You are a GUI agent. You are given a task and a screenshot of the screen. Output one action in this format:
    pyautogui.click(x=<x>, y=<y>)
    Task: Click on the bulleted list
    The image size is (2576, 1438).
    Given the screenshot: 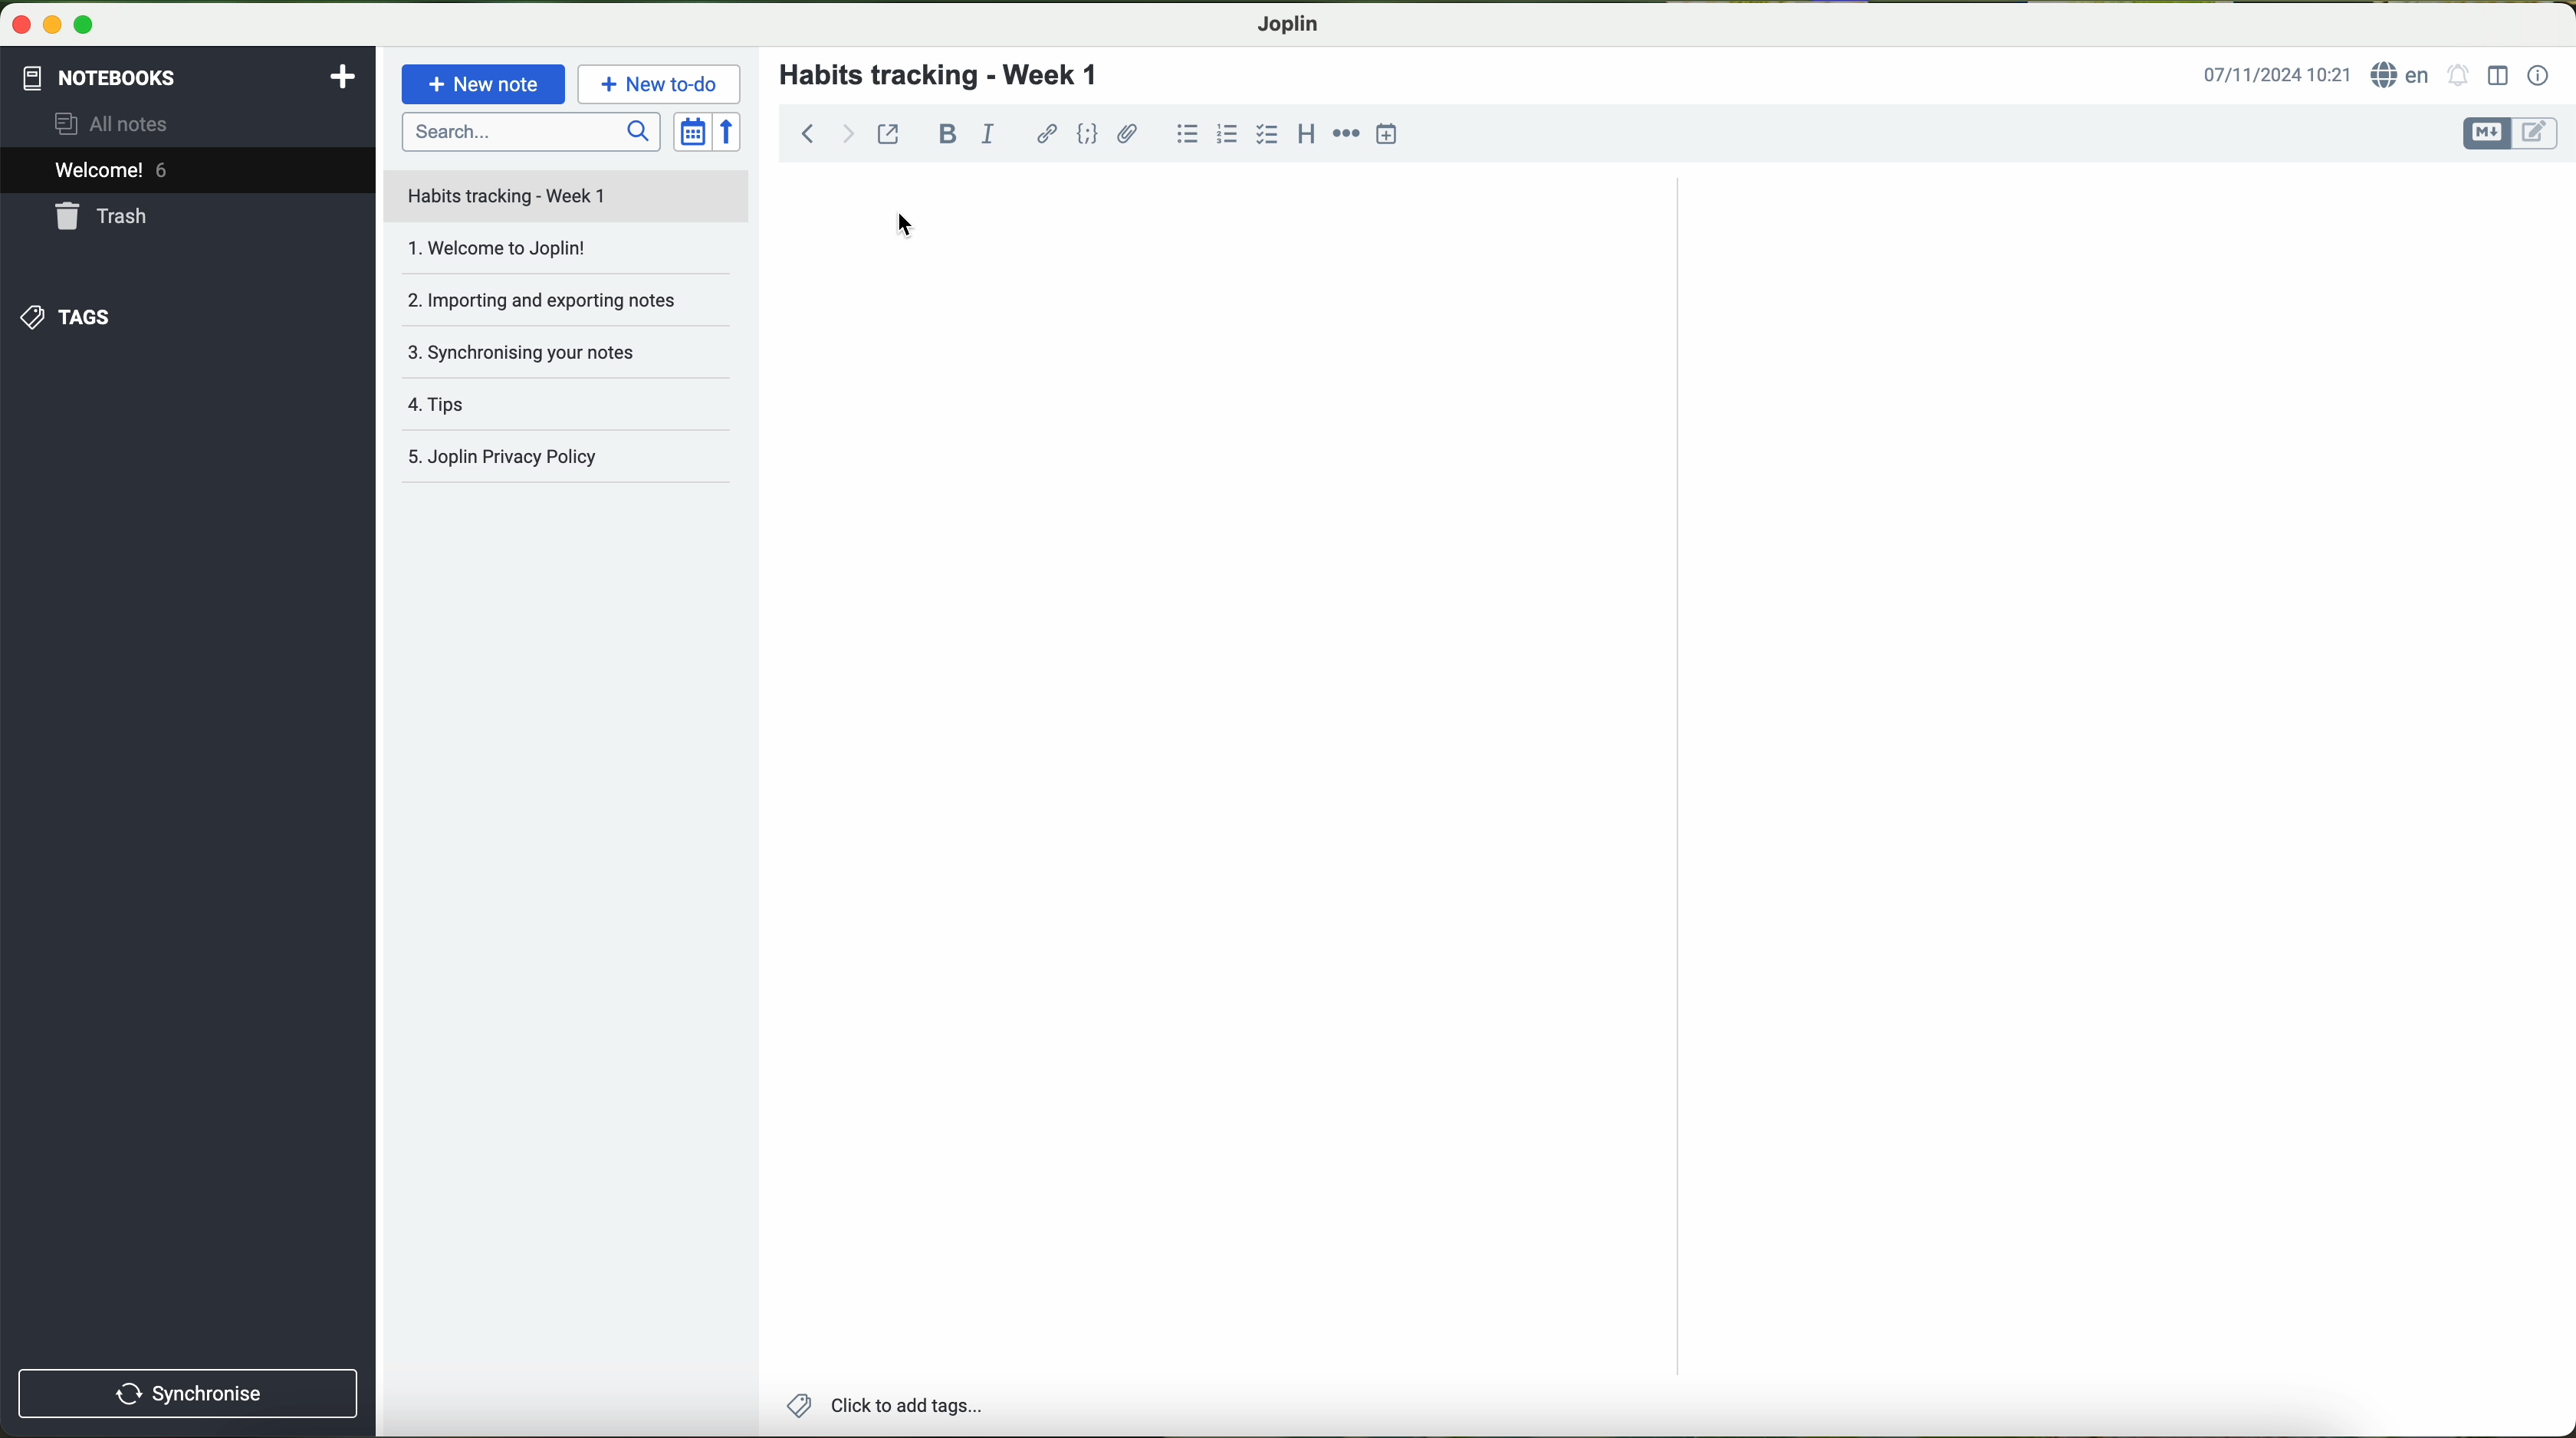 What is the action you would take?
    pyautogui.click(x=1187, y=133)
    